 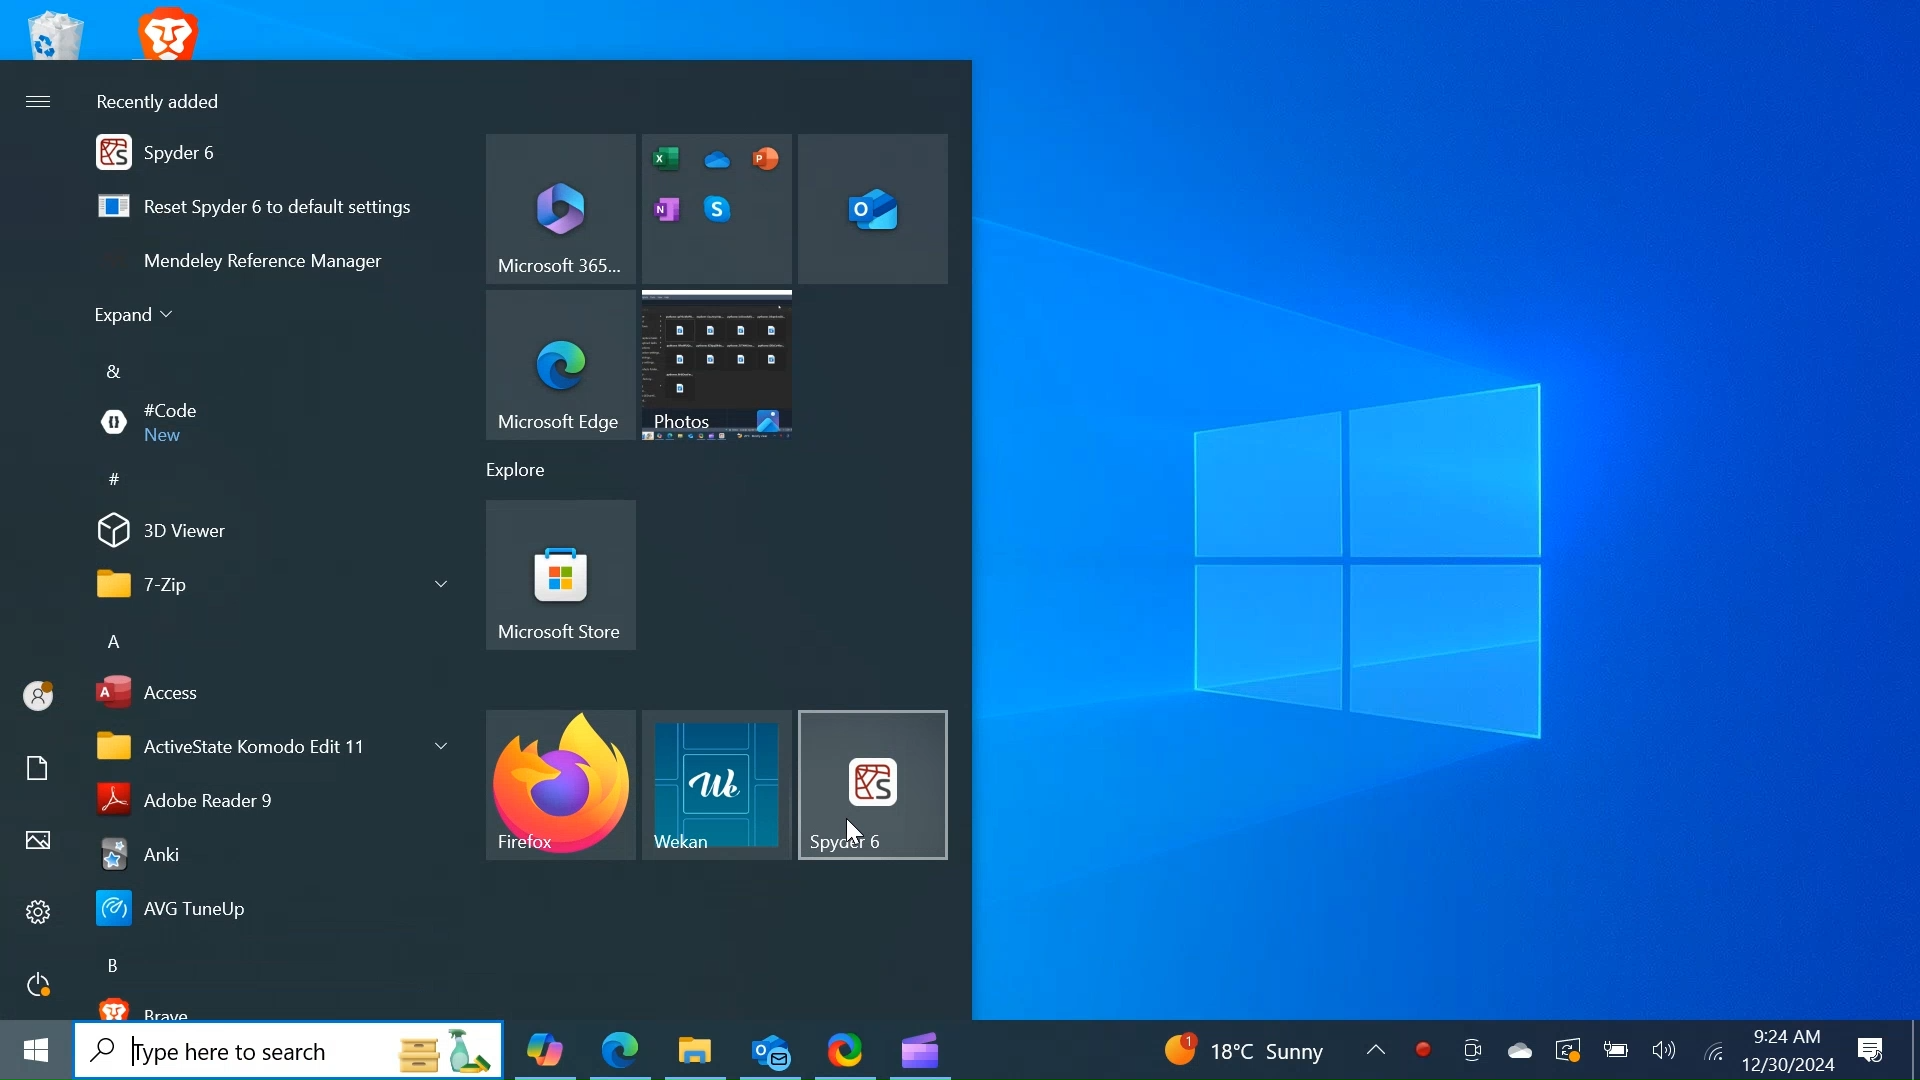 What do you see at coordinates (263, 854) in the screenshot?
I see `Anki` at bounding box center [263, 854].